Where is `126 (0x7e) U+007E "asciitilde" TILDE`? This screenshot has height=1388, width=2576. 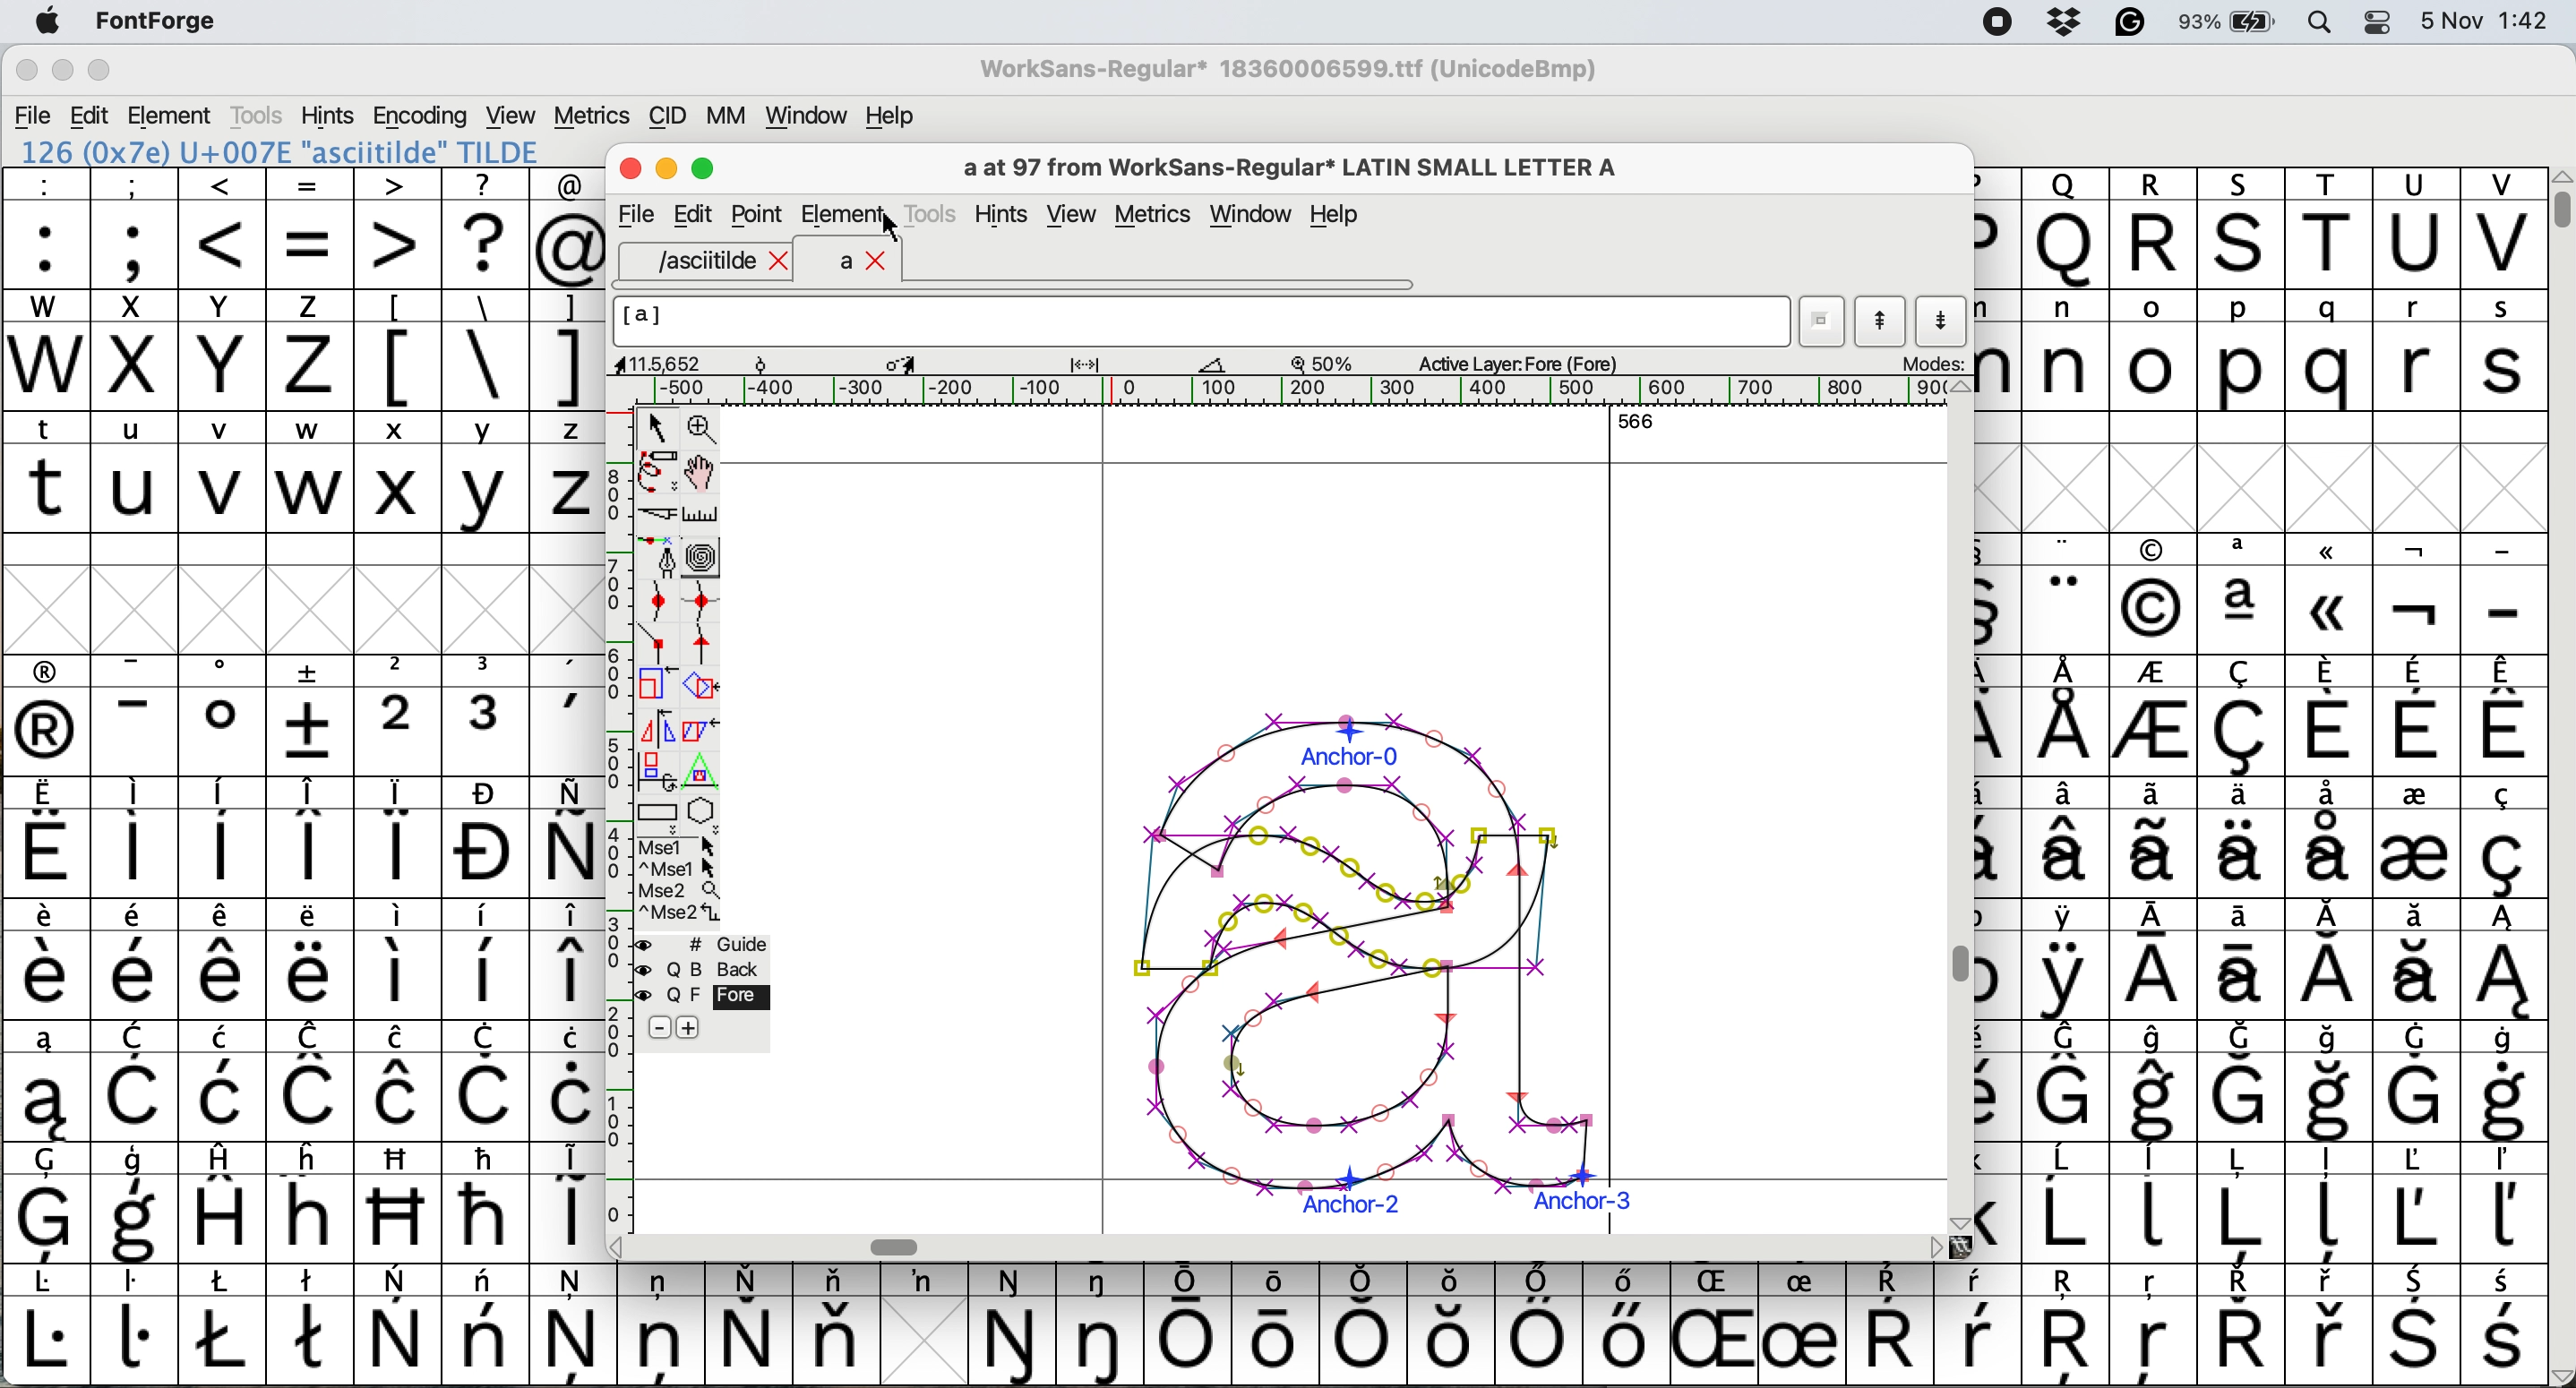
126 (0x7e) U+007E "asciitilde" TILDE is located at coordinates (282, 151).